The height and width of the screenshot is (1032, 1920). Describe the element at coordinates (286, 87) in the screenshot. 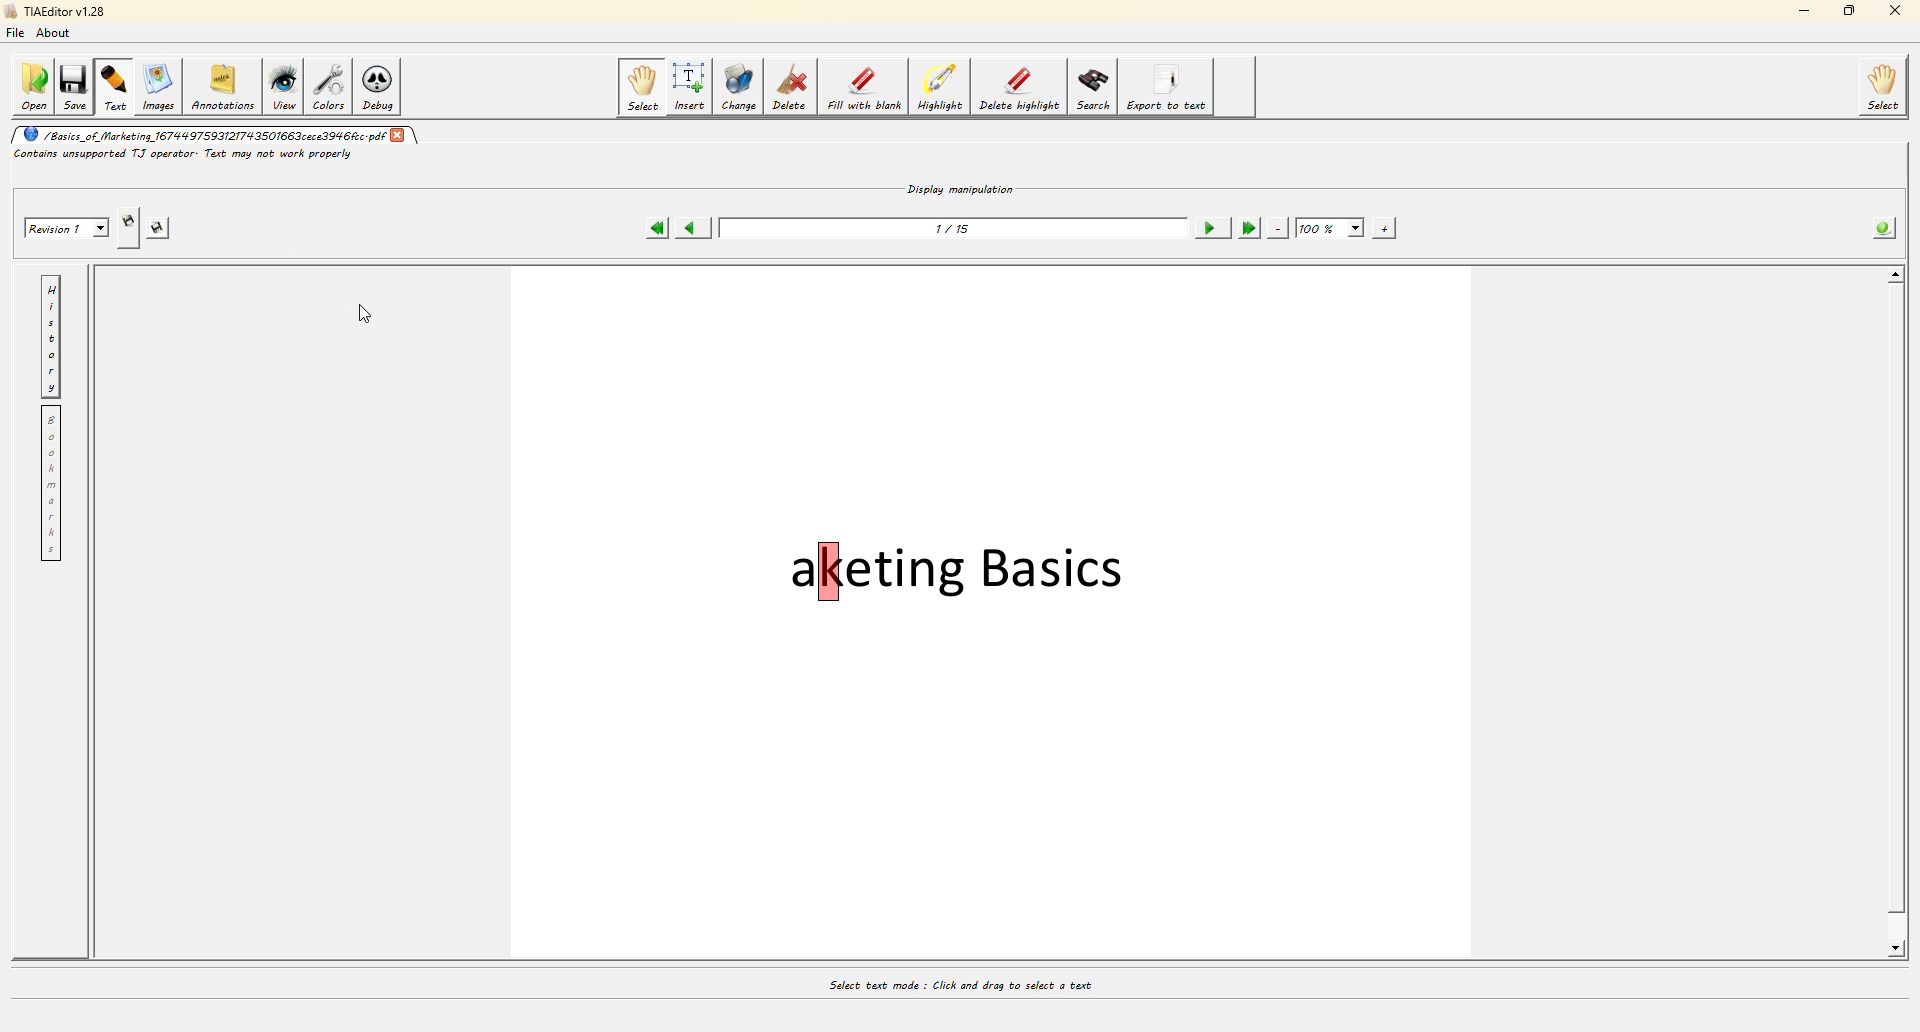

I see `view` at that location.